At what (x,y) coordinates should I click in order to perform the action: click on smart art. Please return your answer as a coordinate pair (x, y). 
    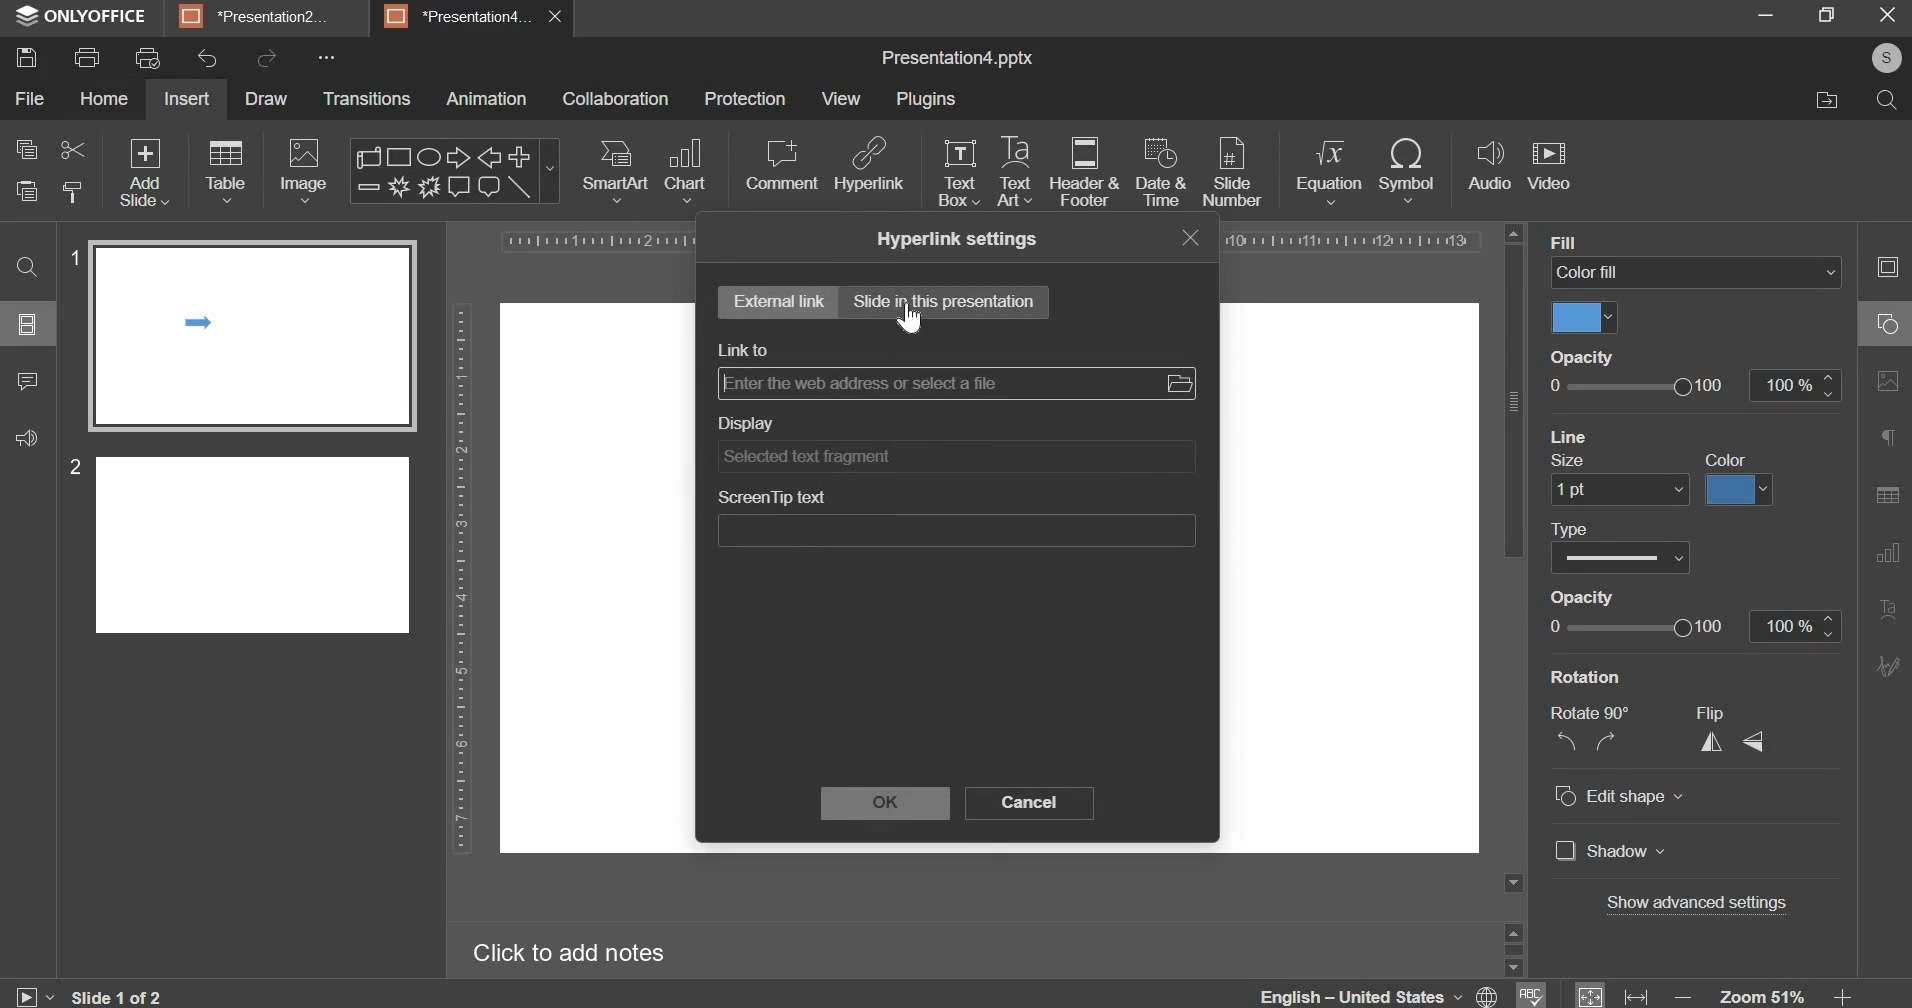
    Looking at the image, I should click on (617, 172).